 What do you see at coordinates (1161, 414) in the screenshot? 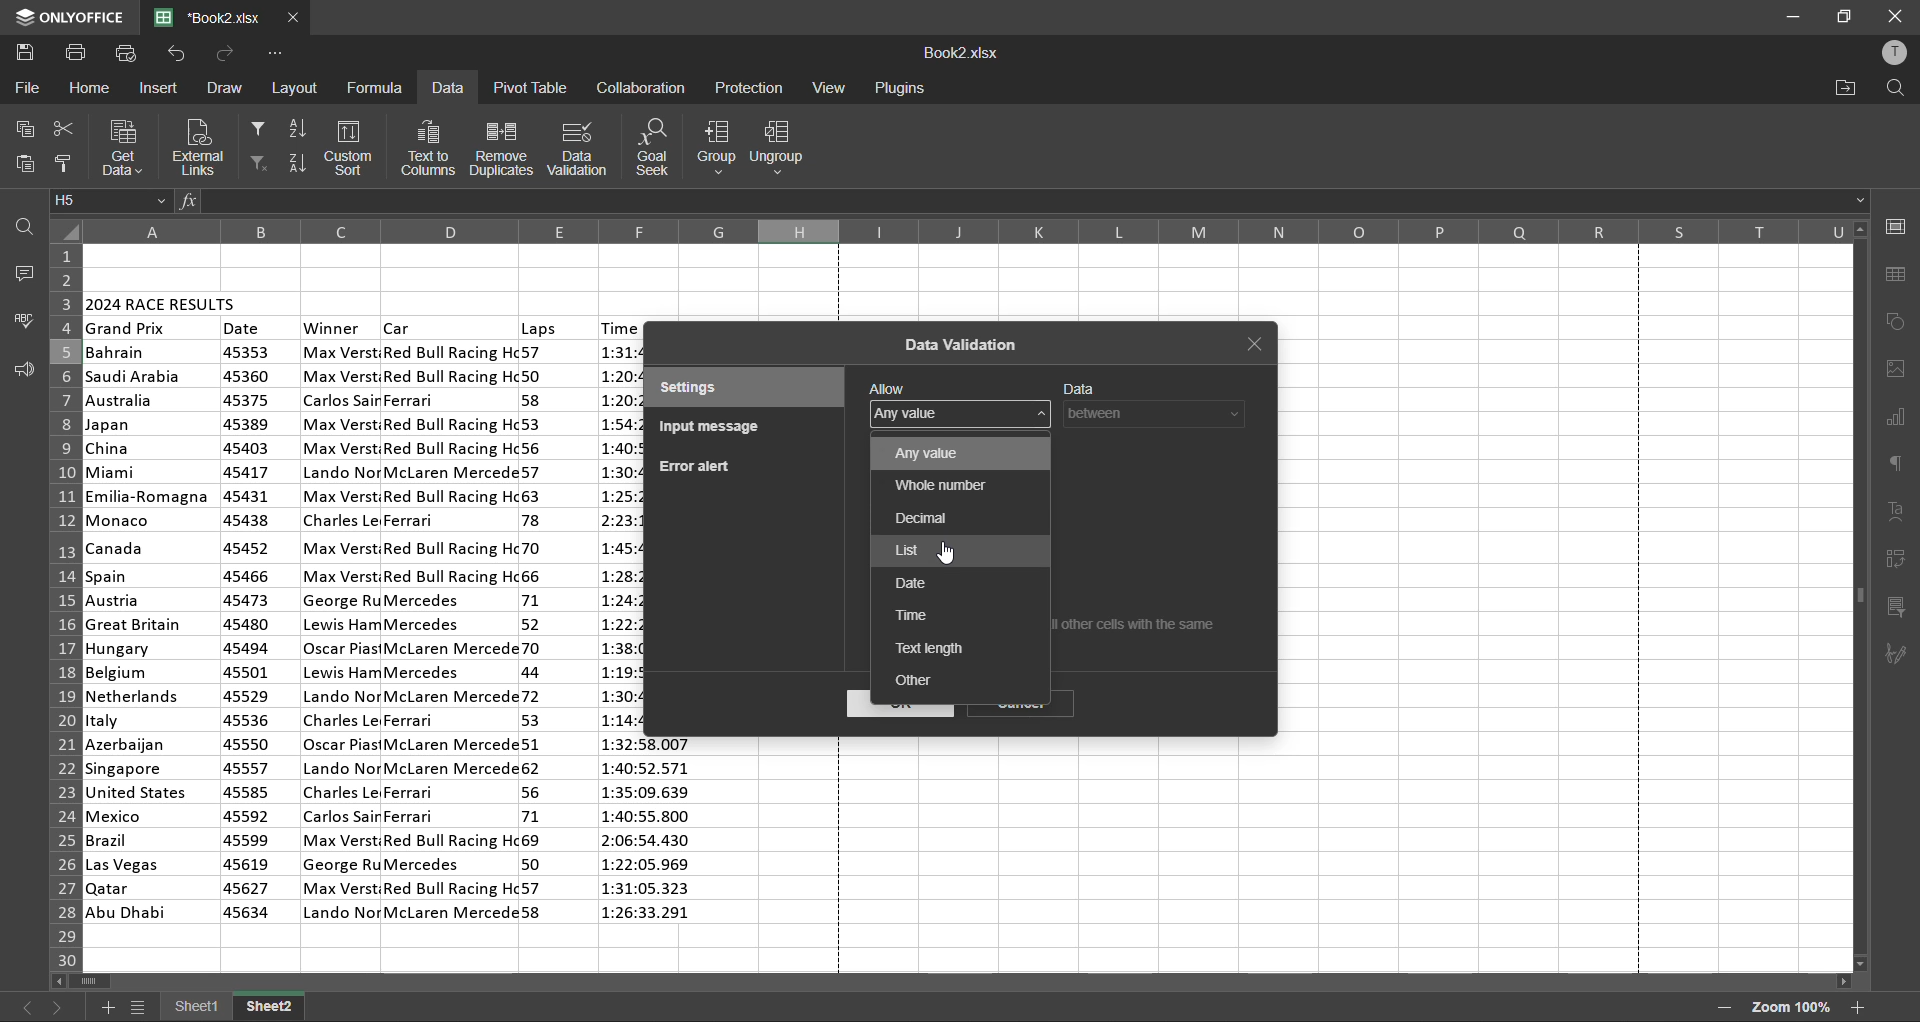
I see `data` at bounding box center [1161, 414].